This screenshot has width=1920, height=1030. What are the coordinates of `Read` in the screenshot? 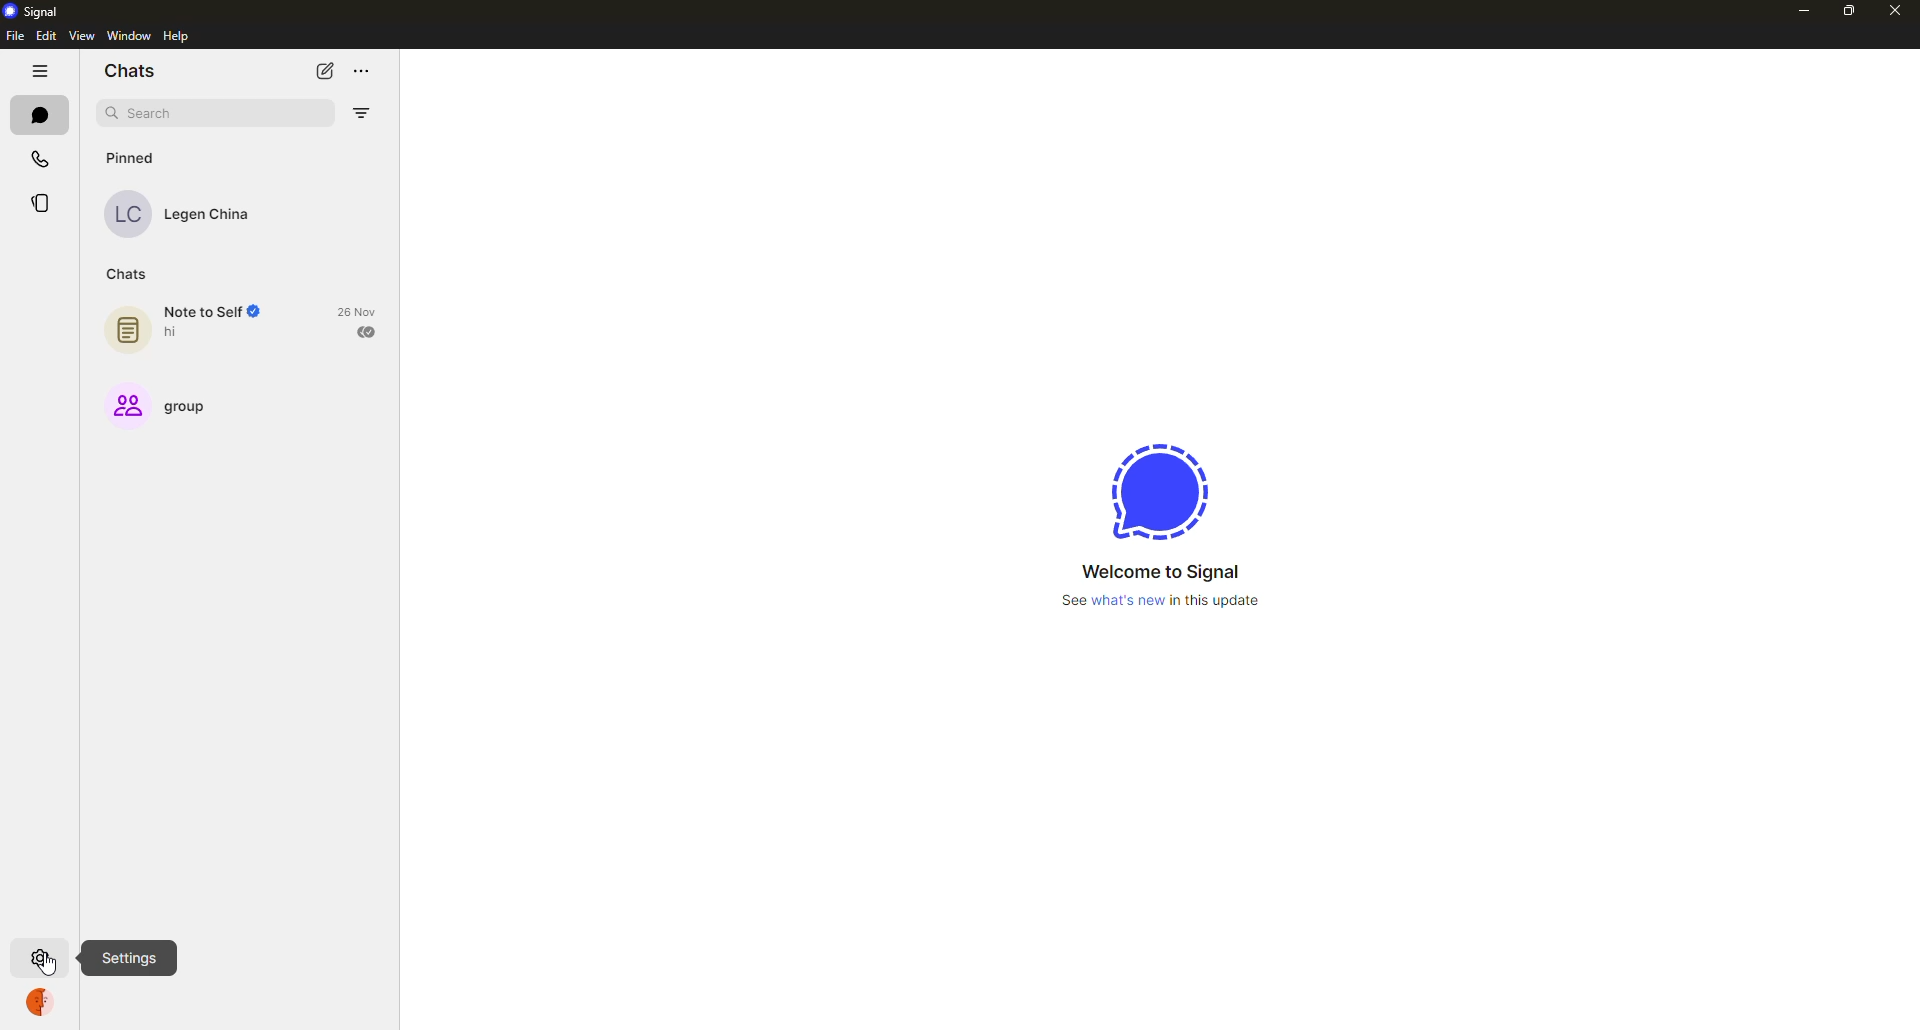 It's located at (369, 333).